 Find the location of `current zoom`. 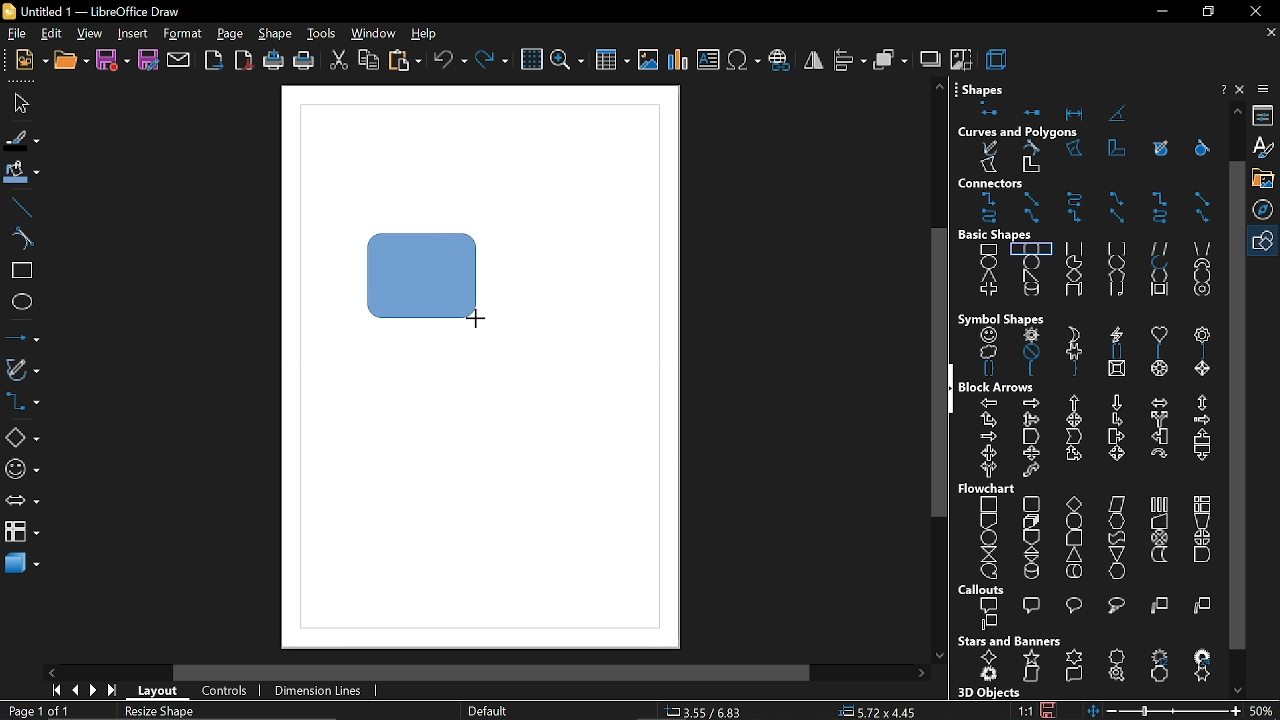

current zoom is located at coordinates (1263, 710).